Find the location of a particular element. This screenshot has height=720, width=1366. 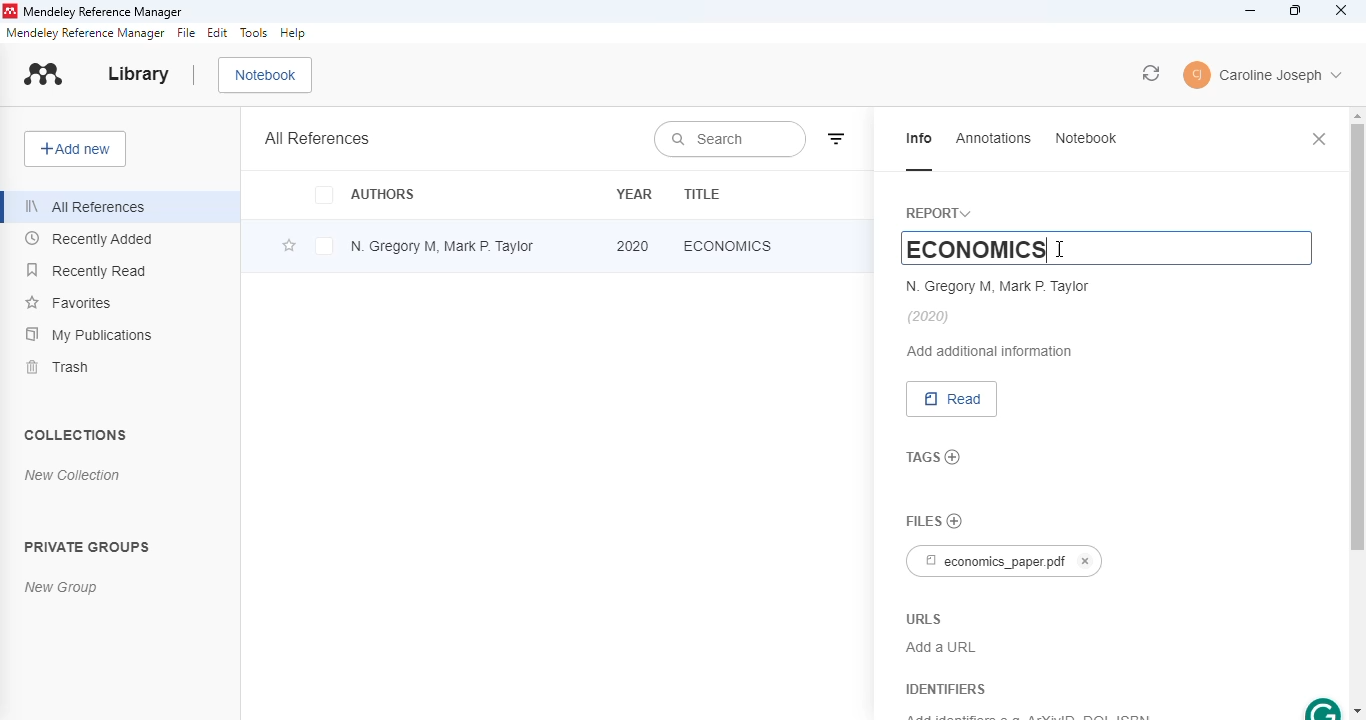

report is located at coordinates (942, 212).